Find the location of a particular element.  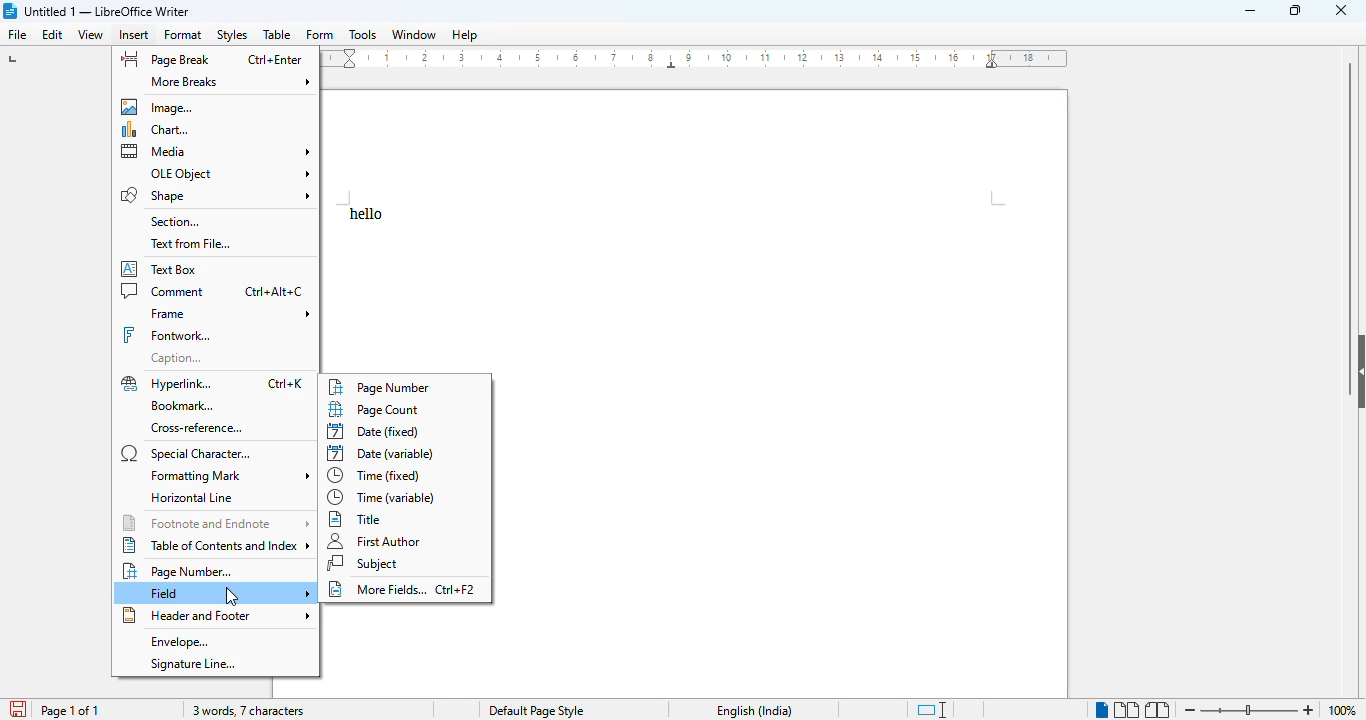

zoom in is located at coordinates (1310, 710).